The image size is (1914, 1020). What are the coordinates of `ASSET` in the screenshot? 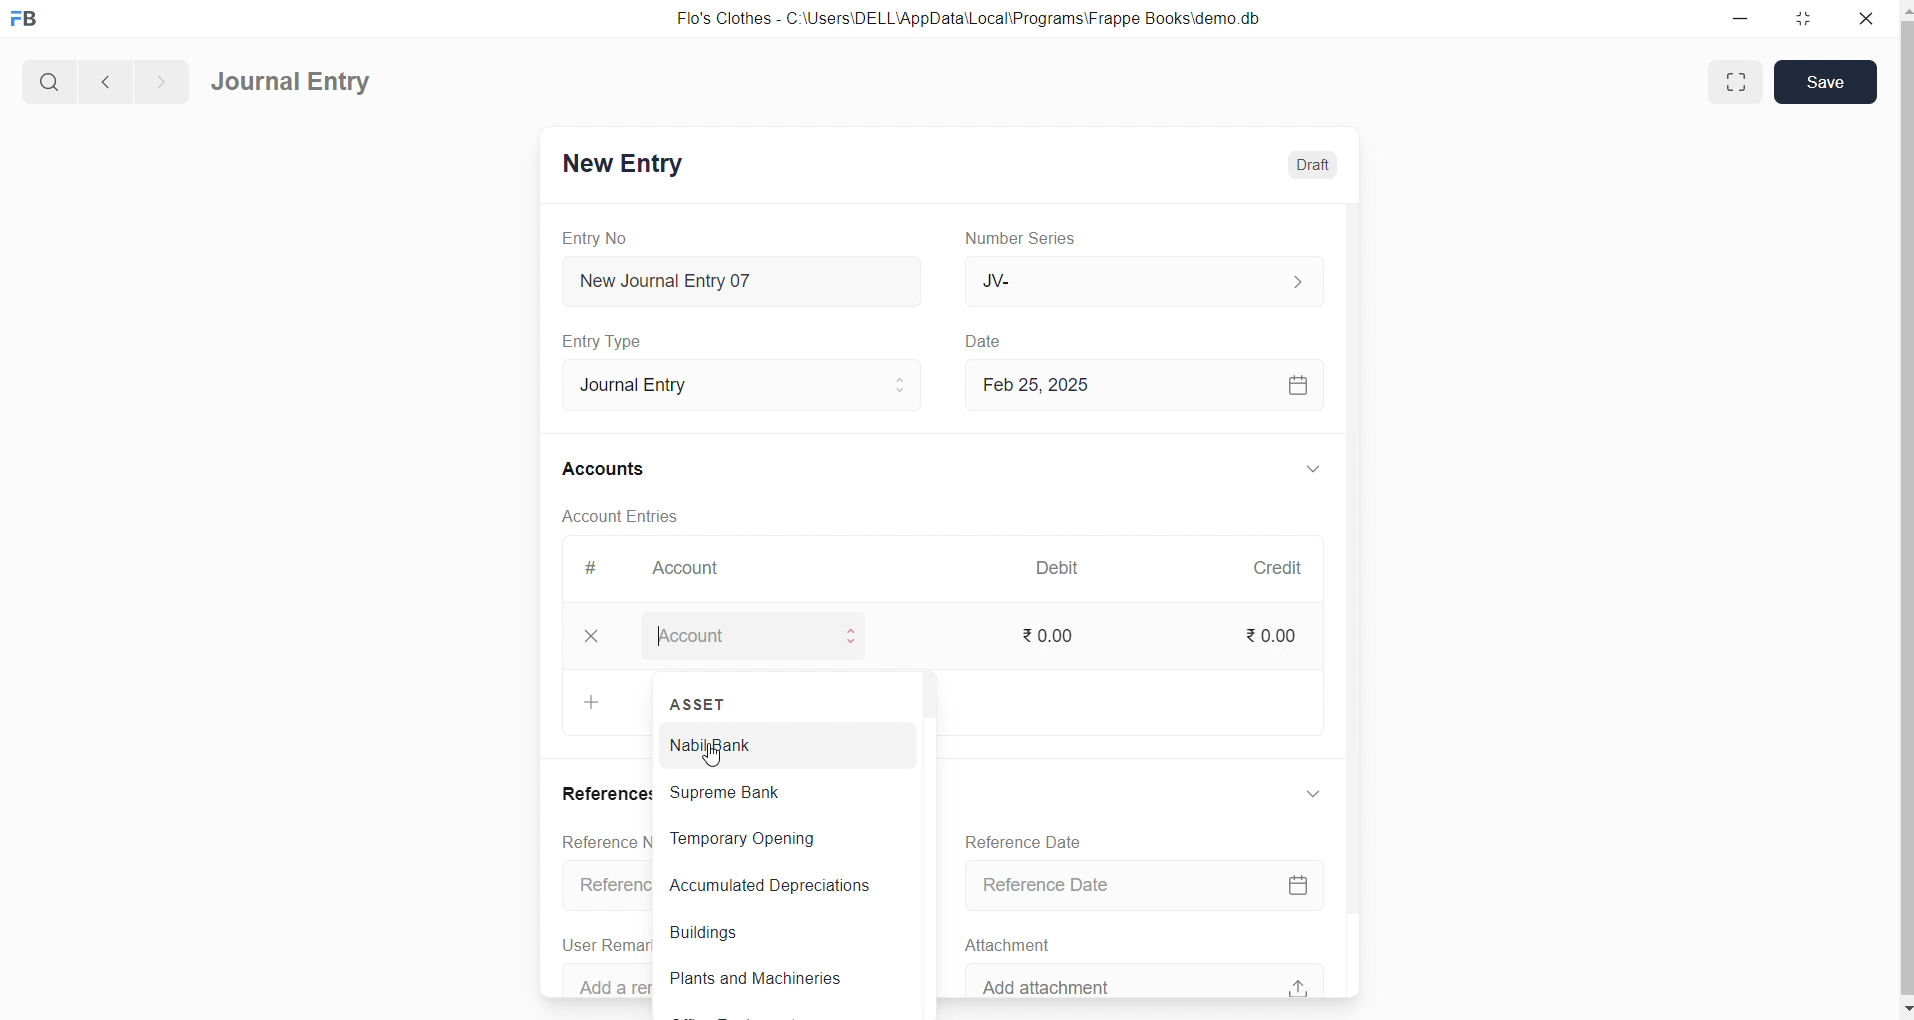 It's located at (700, 700).